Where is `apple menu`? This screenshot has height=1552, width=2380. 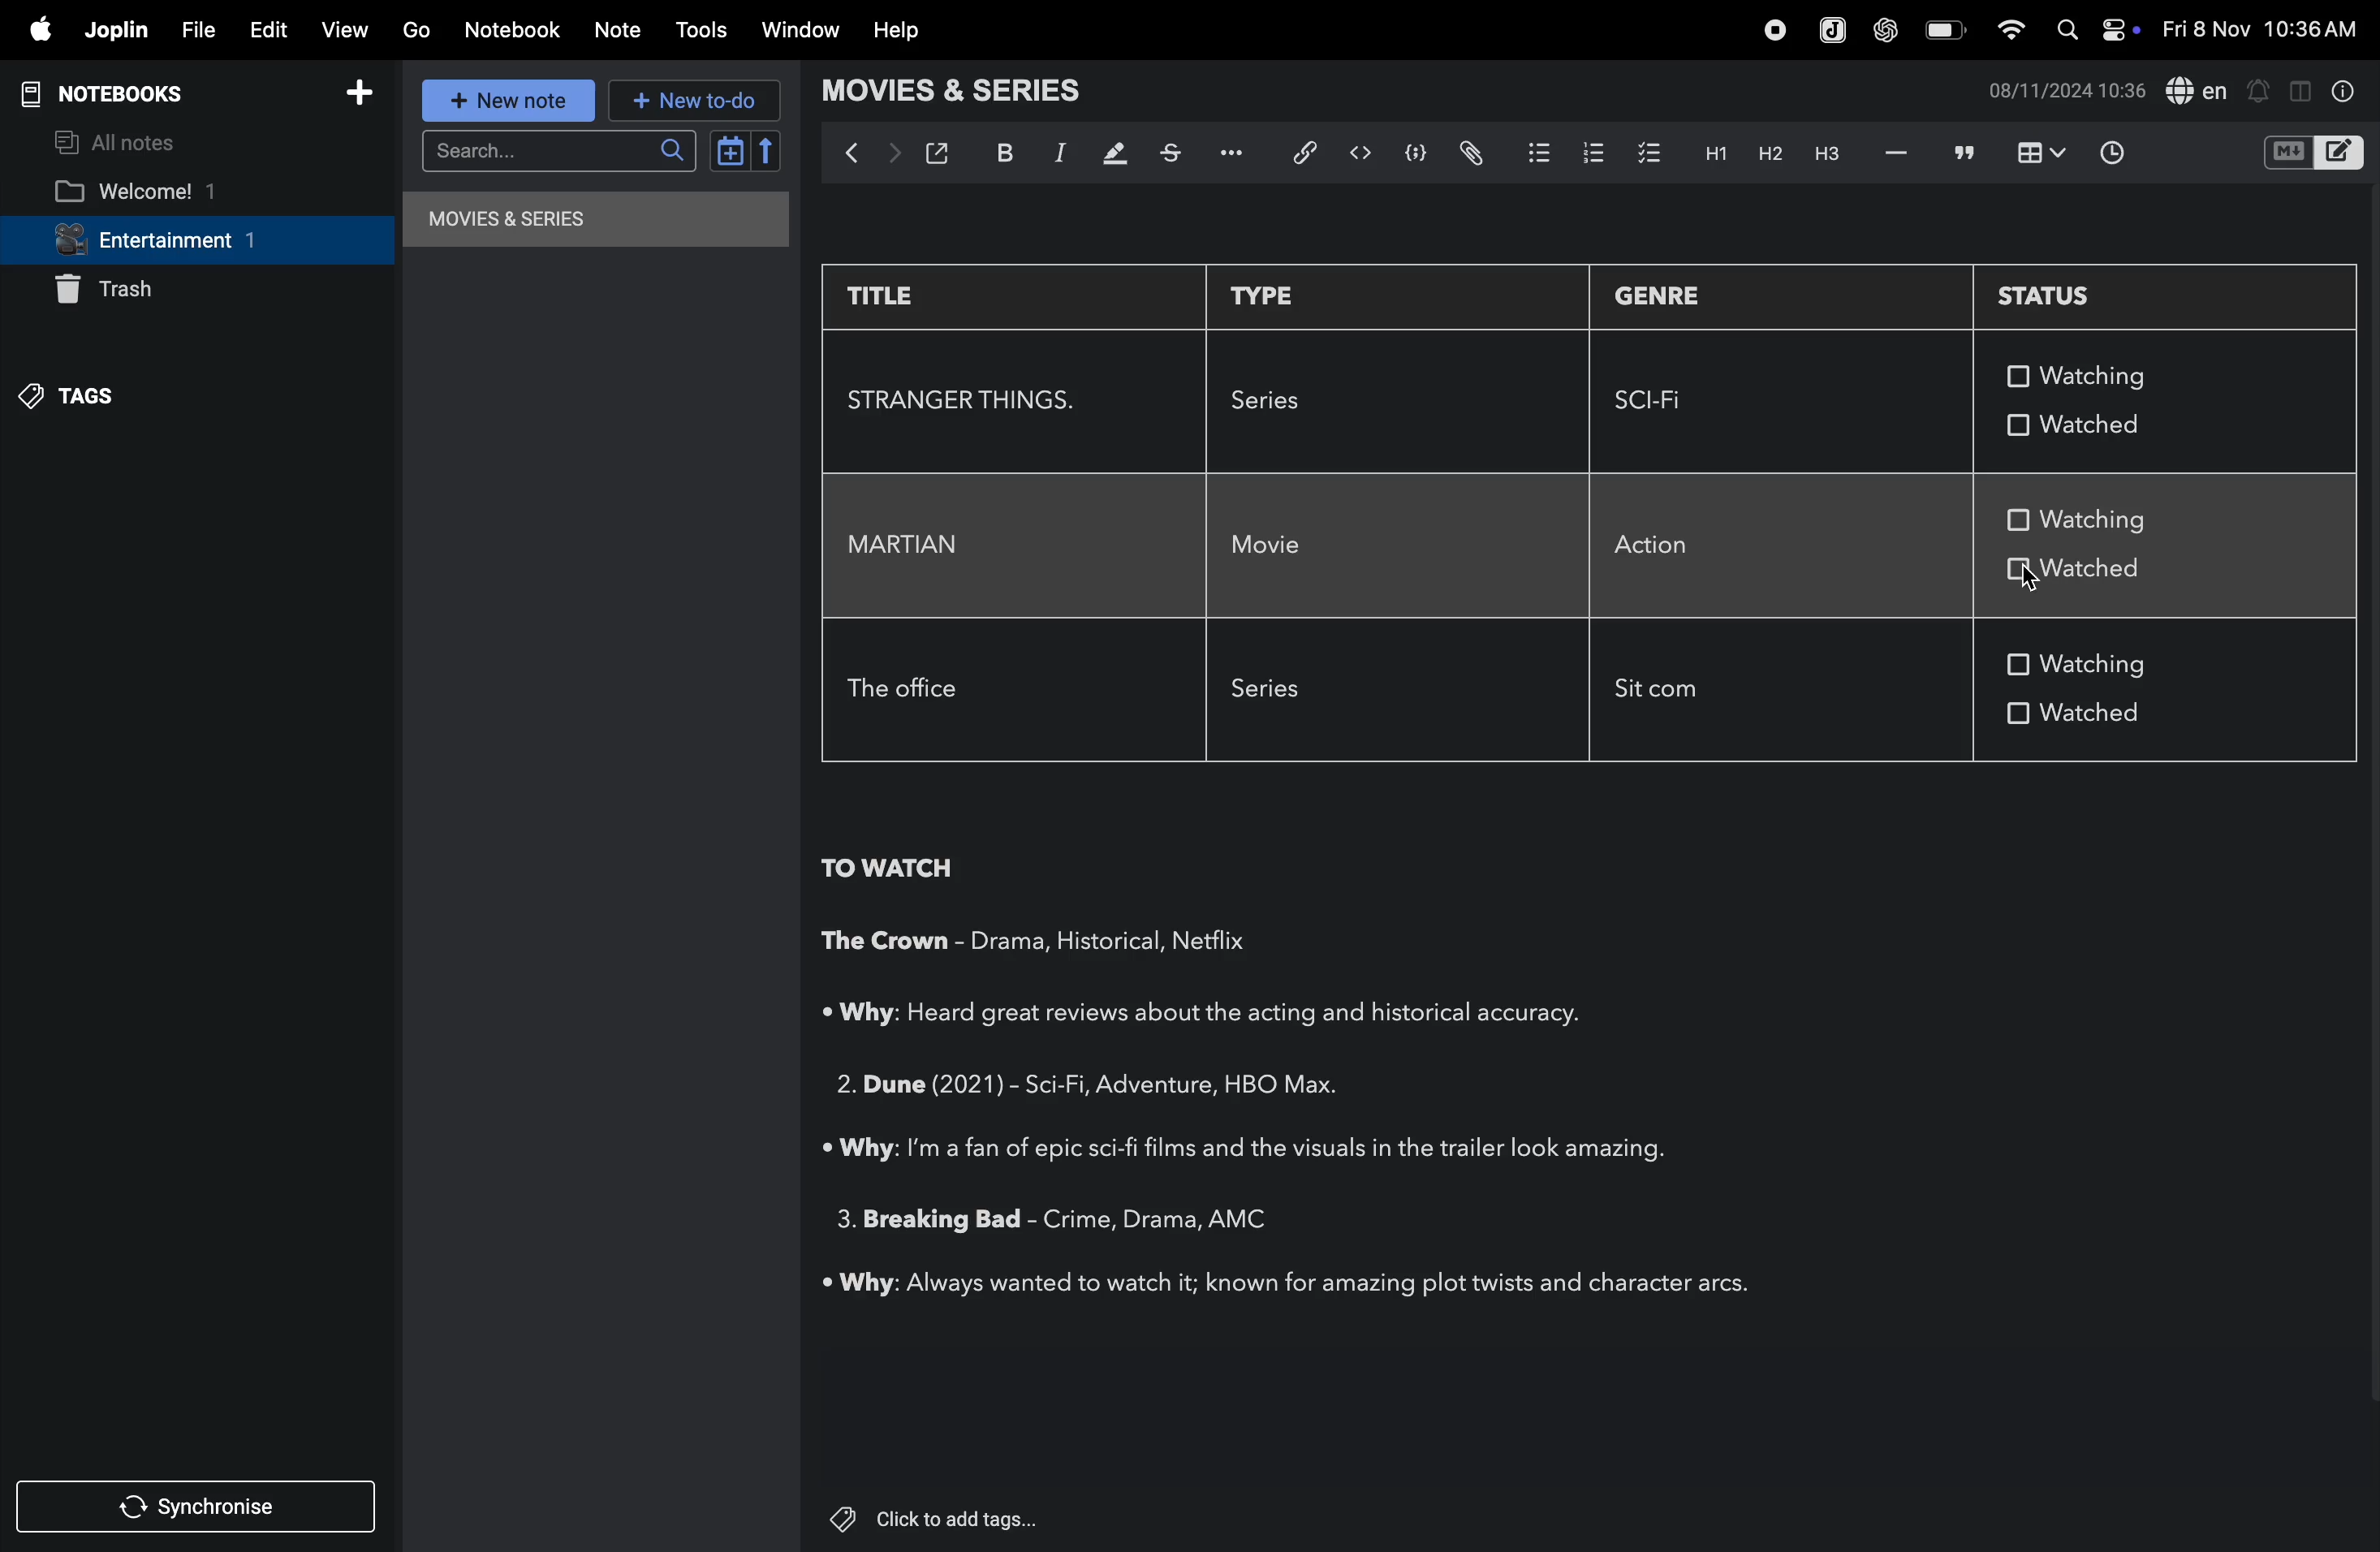 apple menu is located at coordinates (36, 30).